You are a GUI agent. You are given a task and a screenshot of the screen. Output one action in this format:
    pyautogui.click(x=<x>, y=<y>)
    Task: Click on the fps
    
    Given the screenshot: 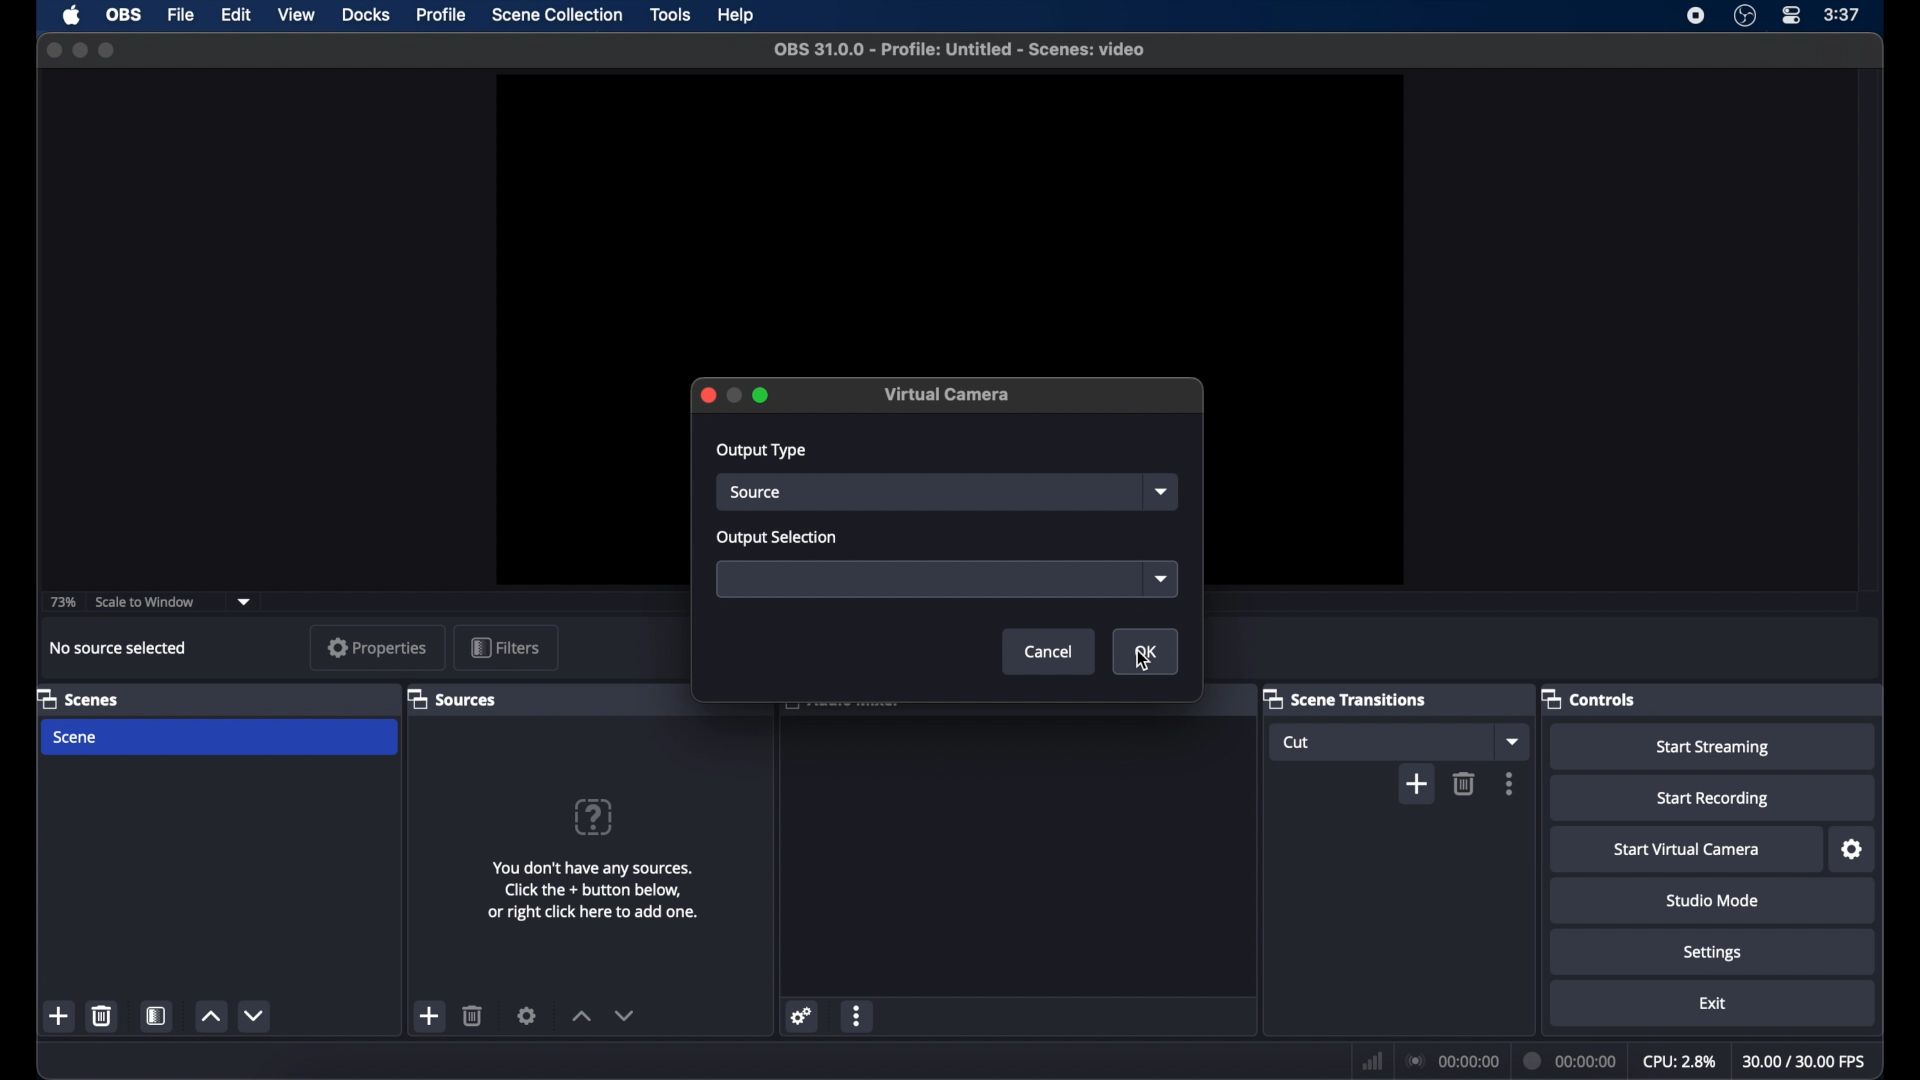 What is the action you would take?
    pyautogui.click(x=1805, y=1061)
    